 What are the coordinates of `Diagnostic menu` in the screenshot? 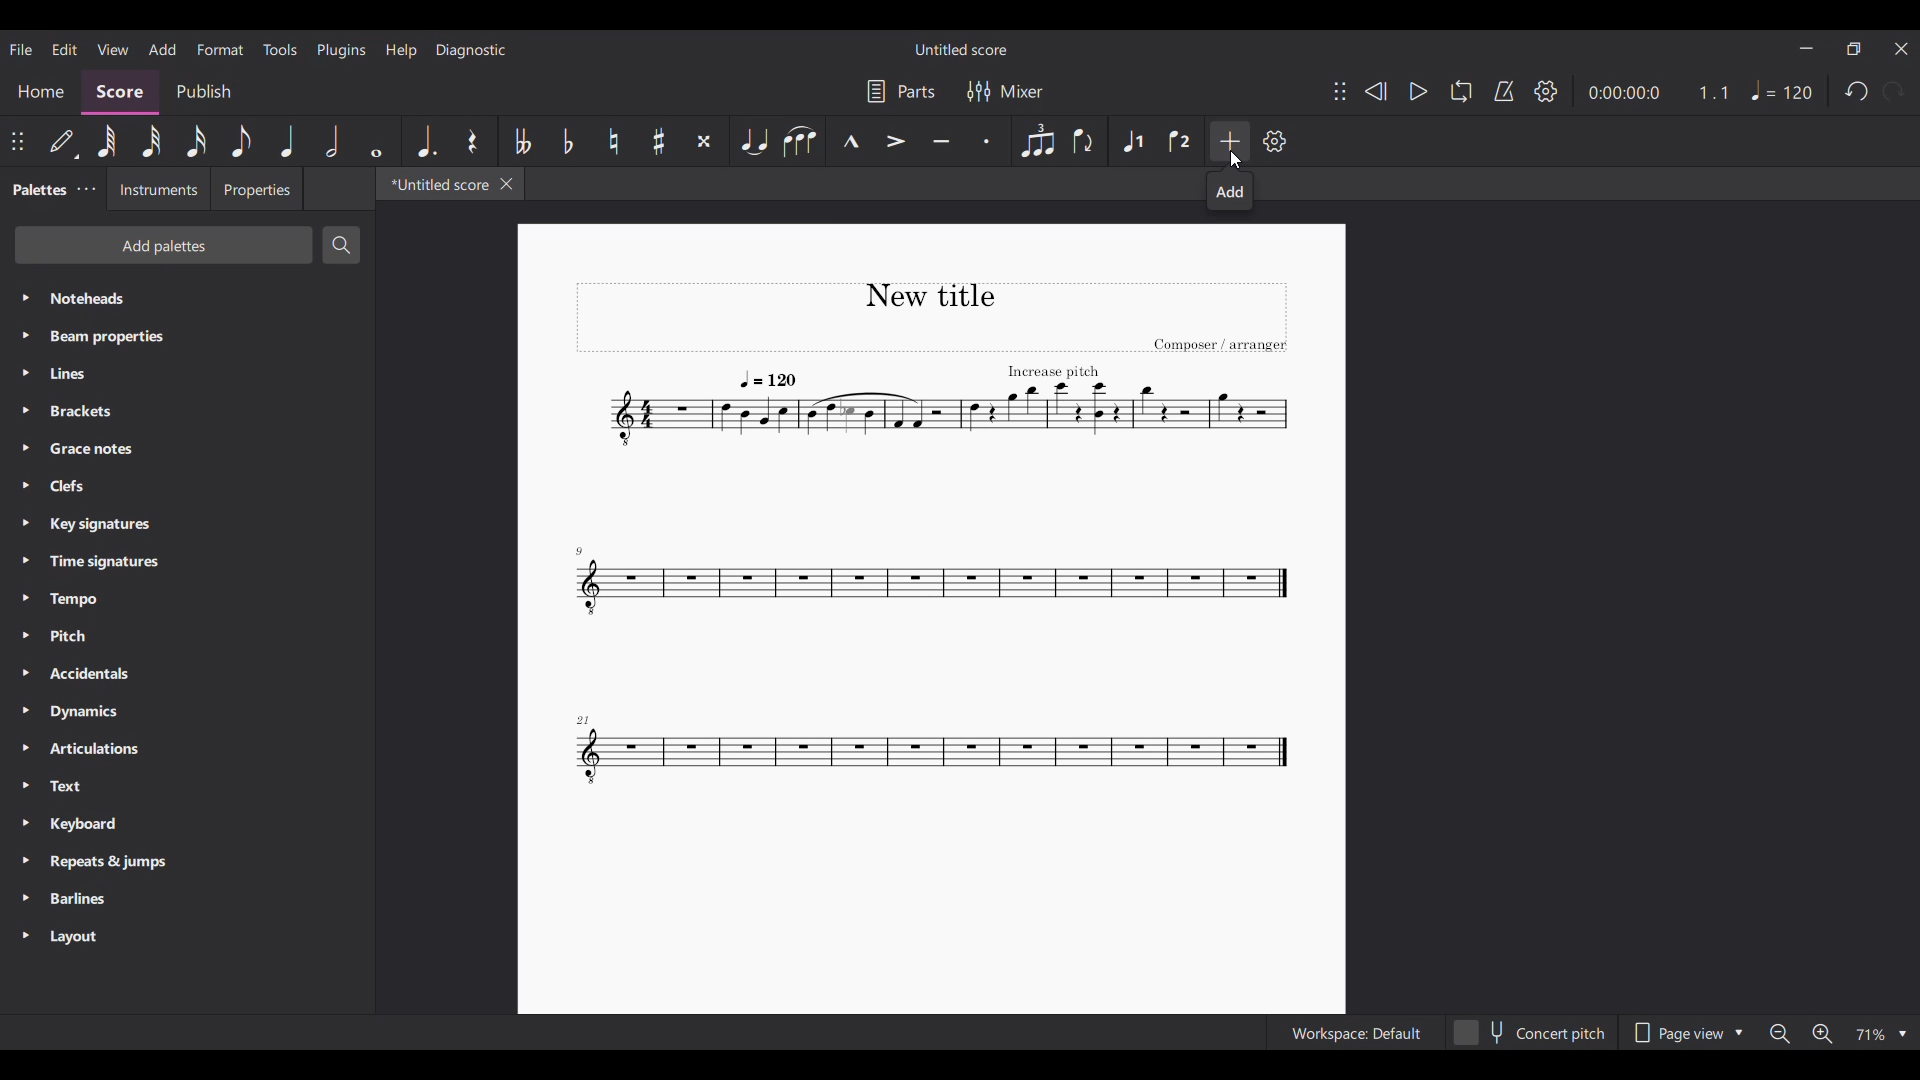 It's located at (471, 50).